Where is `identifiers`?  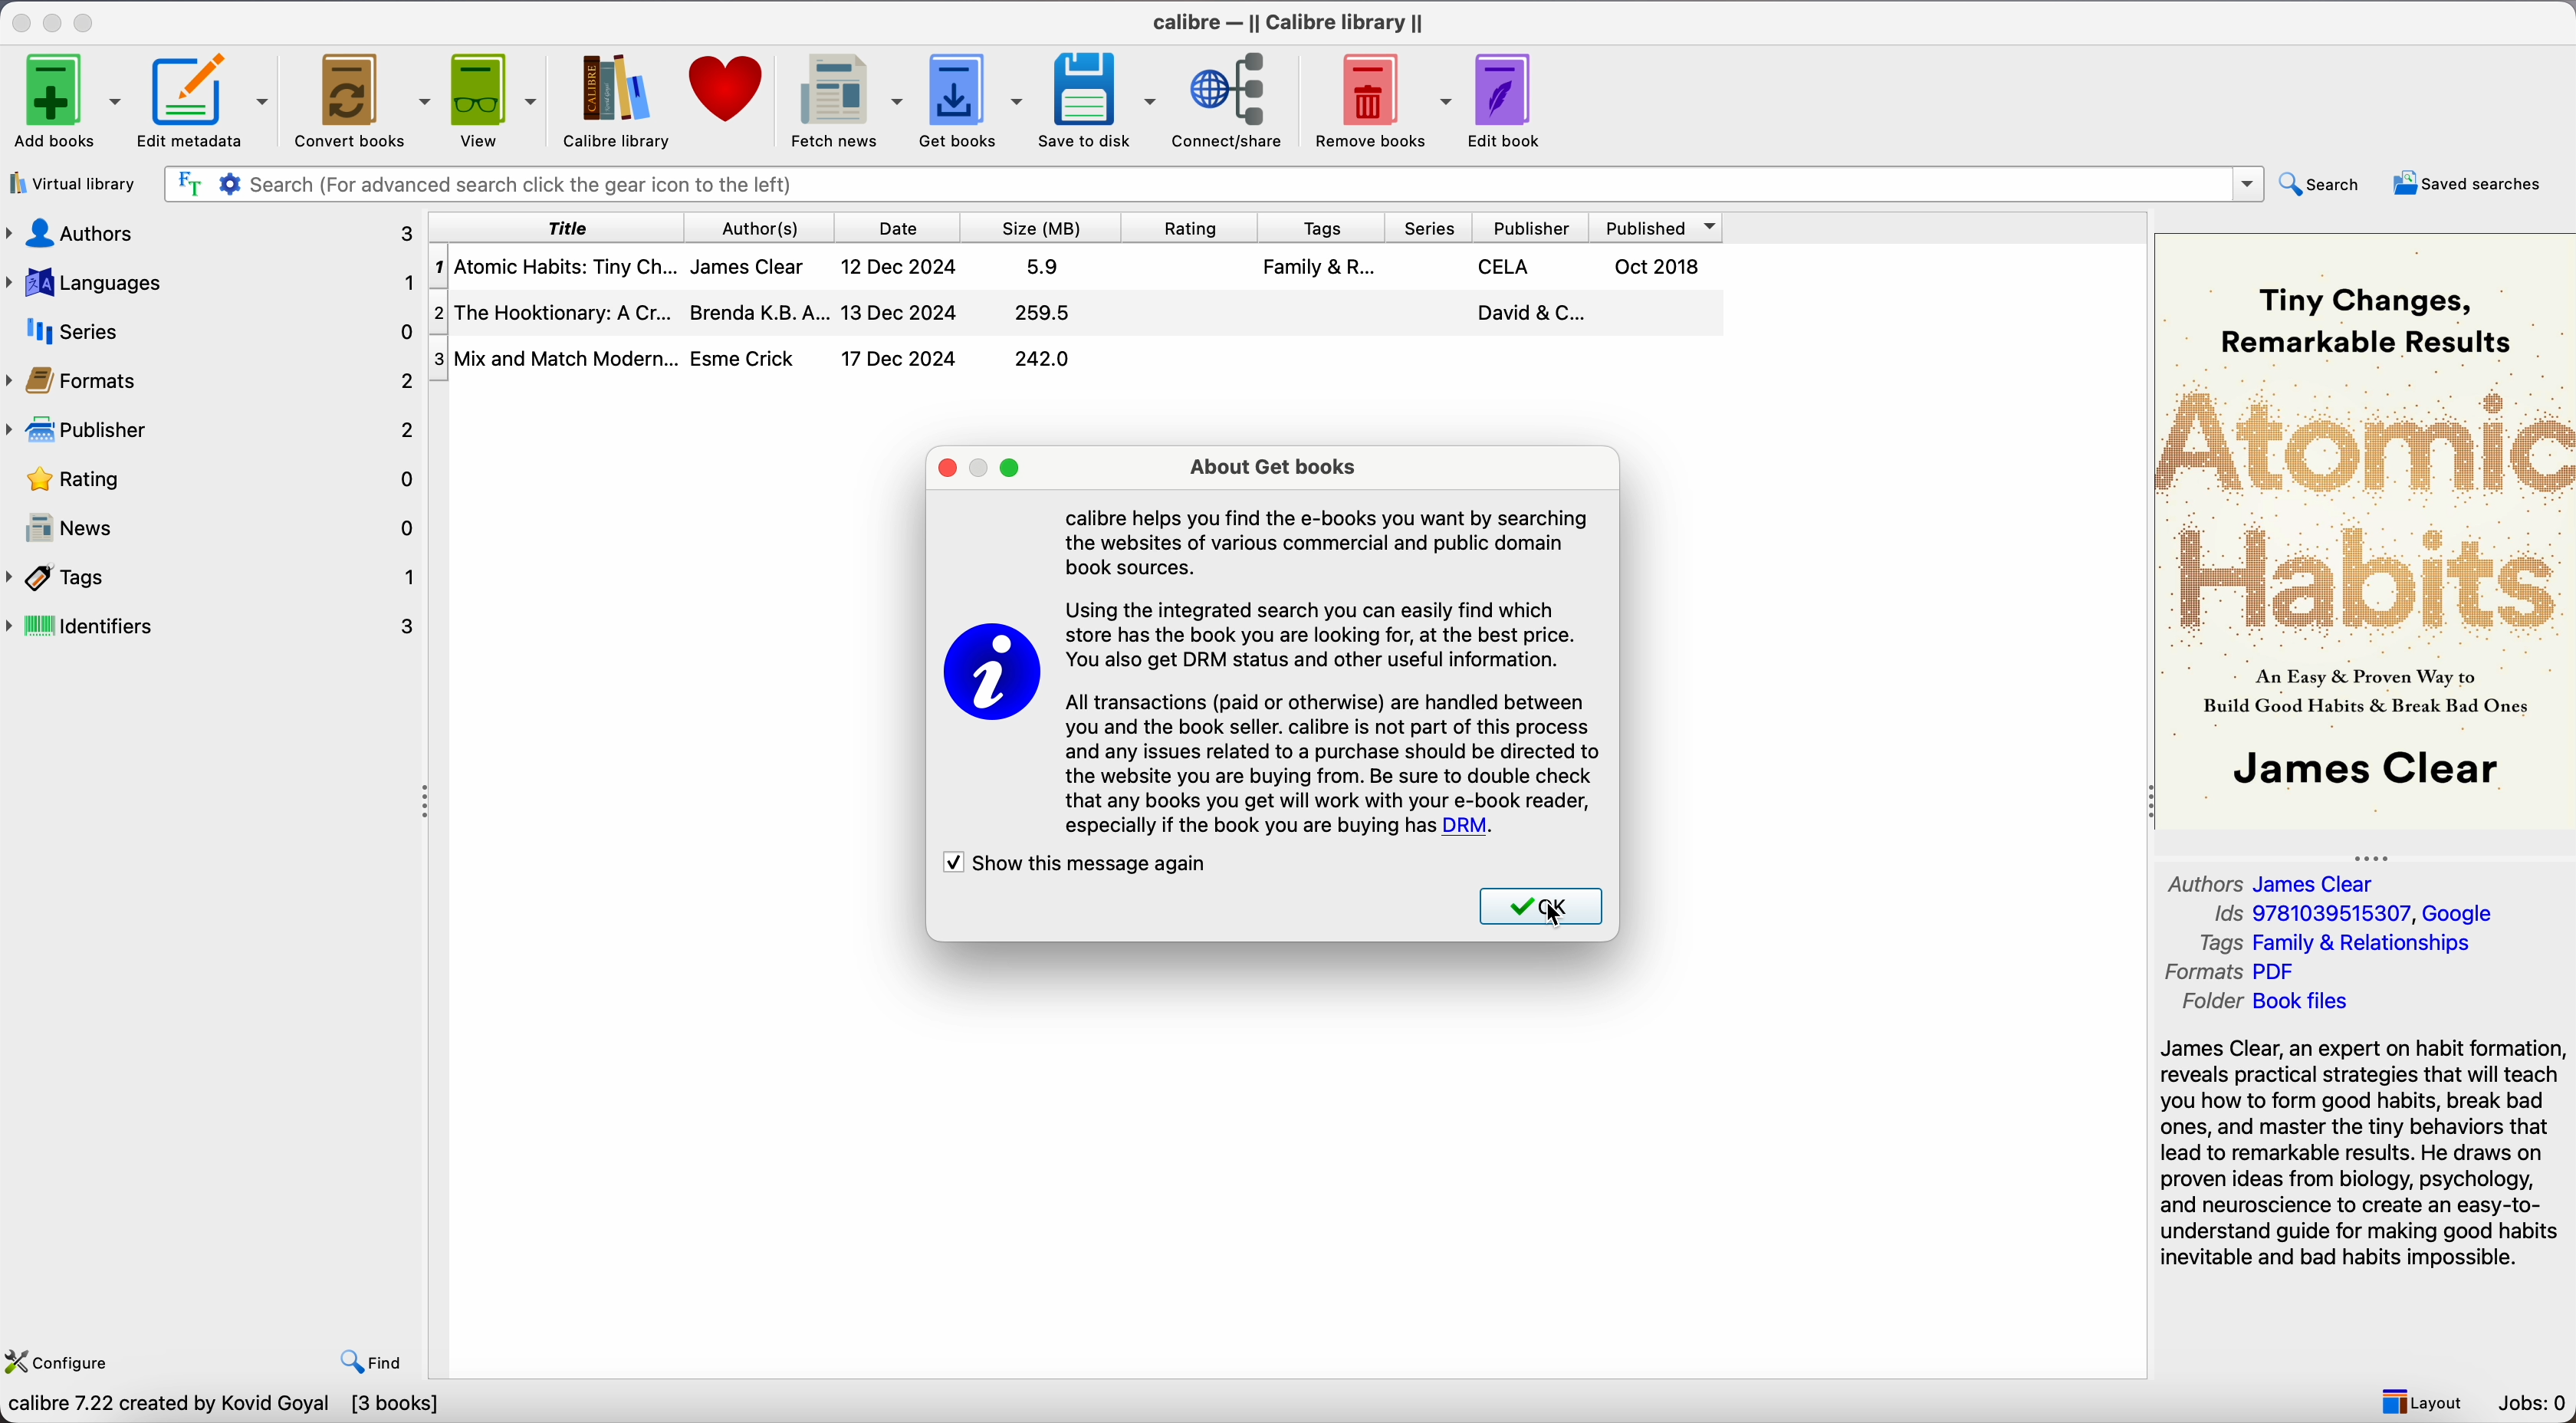
identifiers is located at coordinates (221, 624).